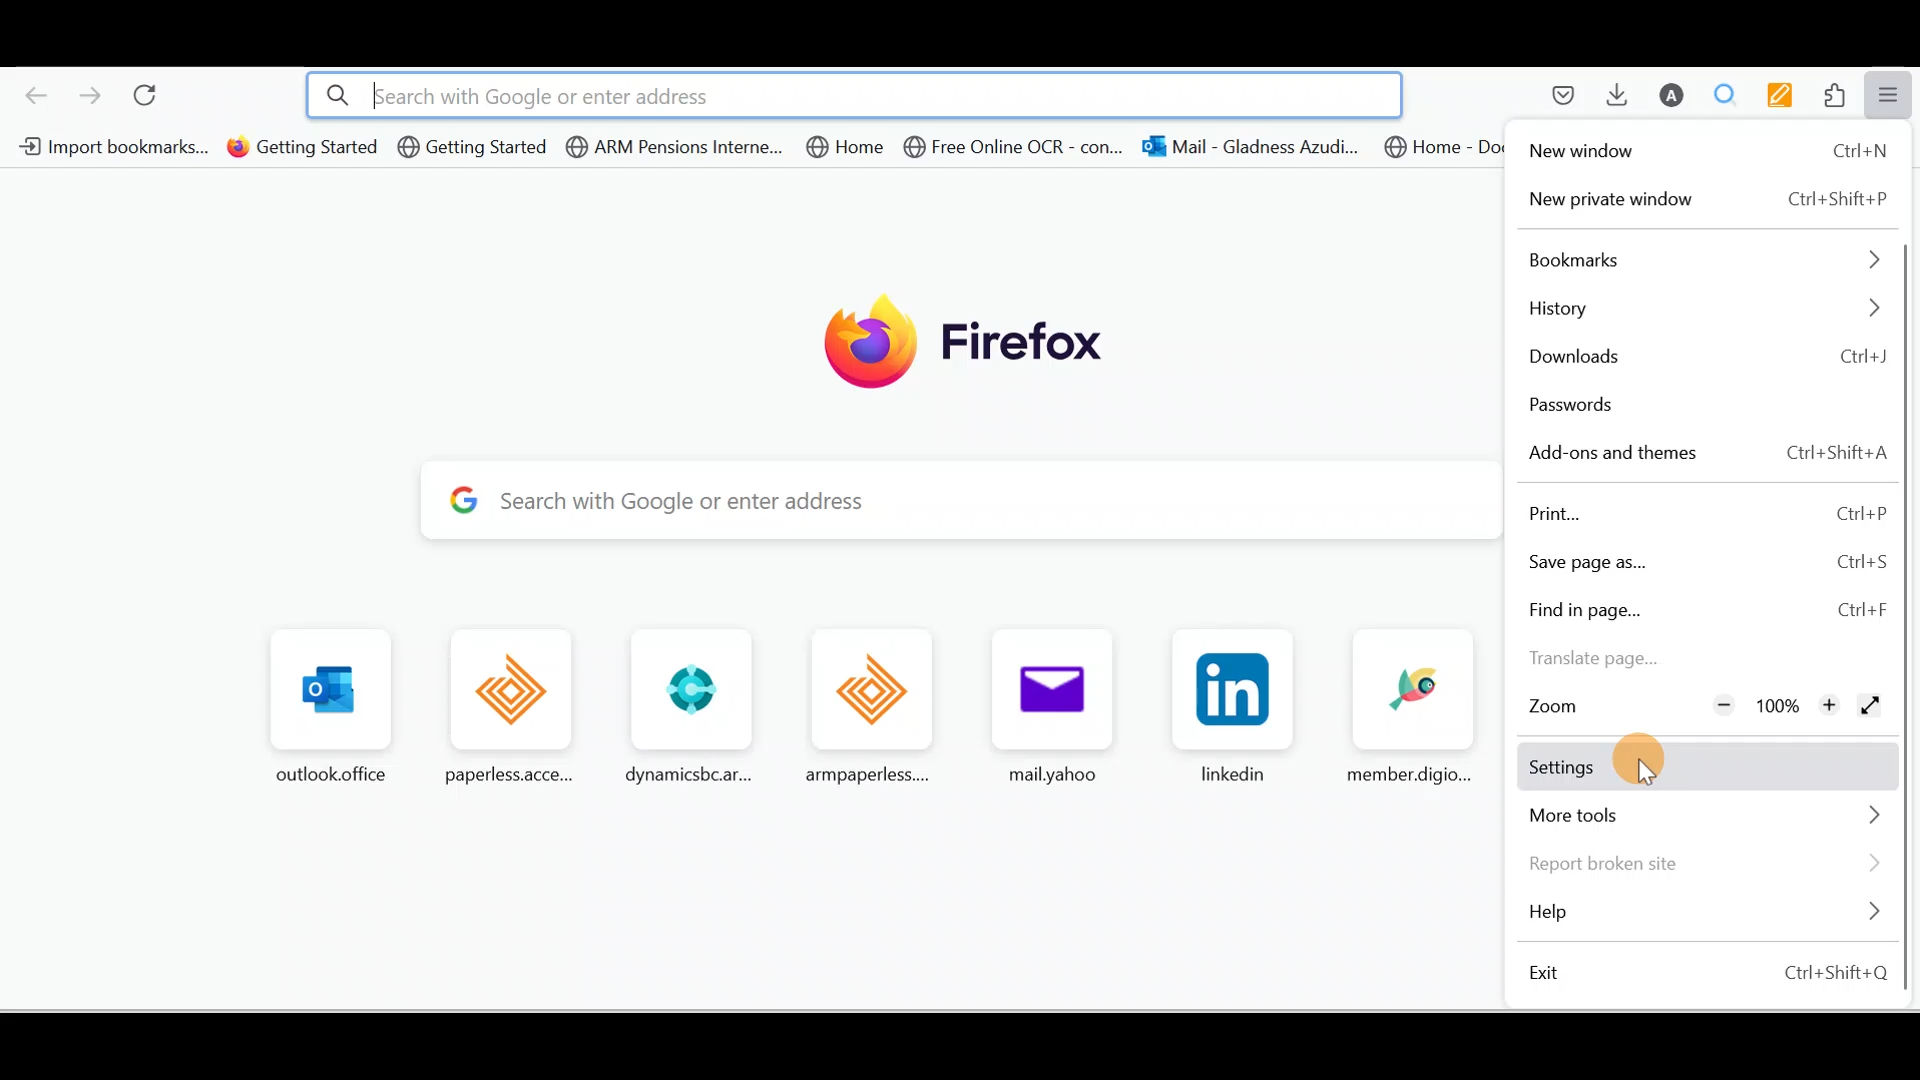 The height and width of the screenshot is (1080, 1920). I want to click on Bookmark 5, so click(844, 148).